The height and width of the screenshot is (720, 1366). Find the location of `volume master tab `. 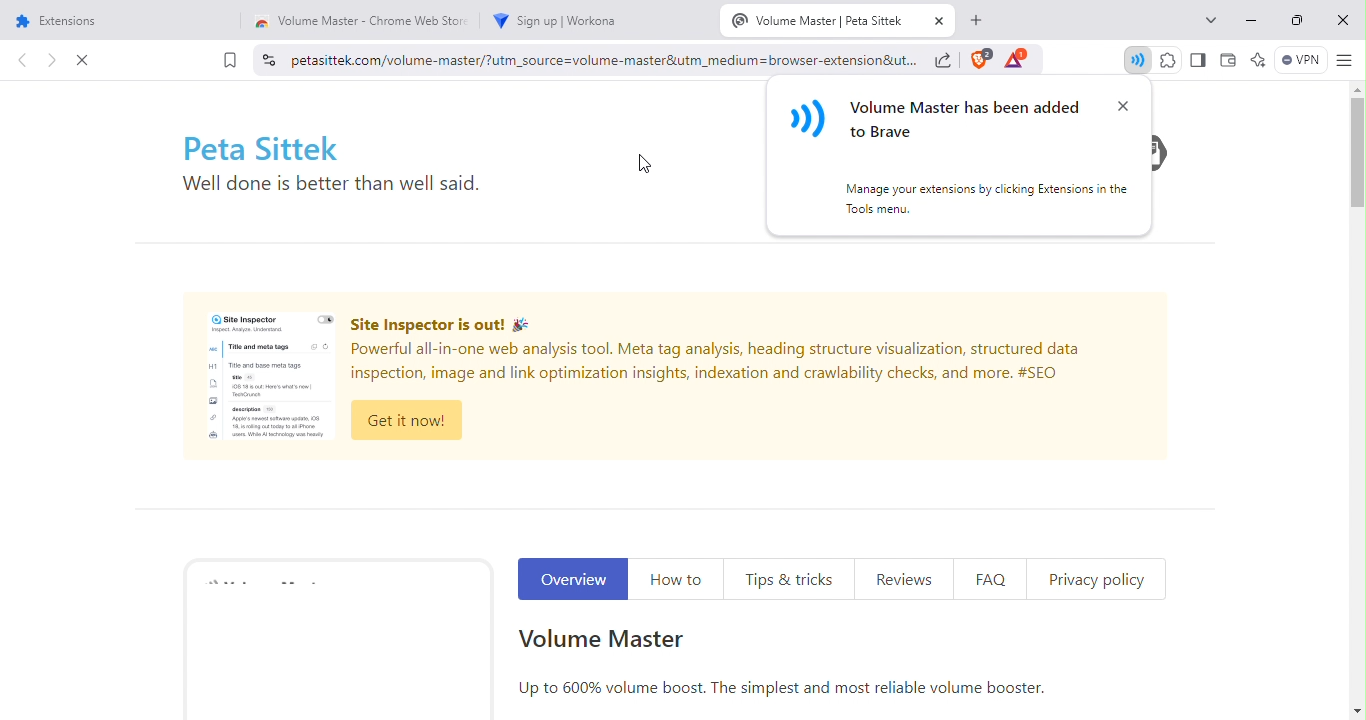

volume master tab  is located at coordinates (836, 21).